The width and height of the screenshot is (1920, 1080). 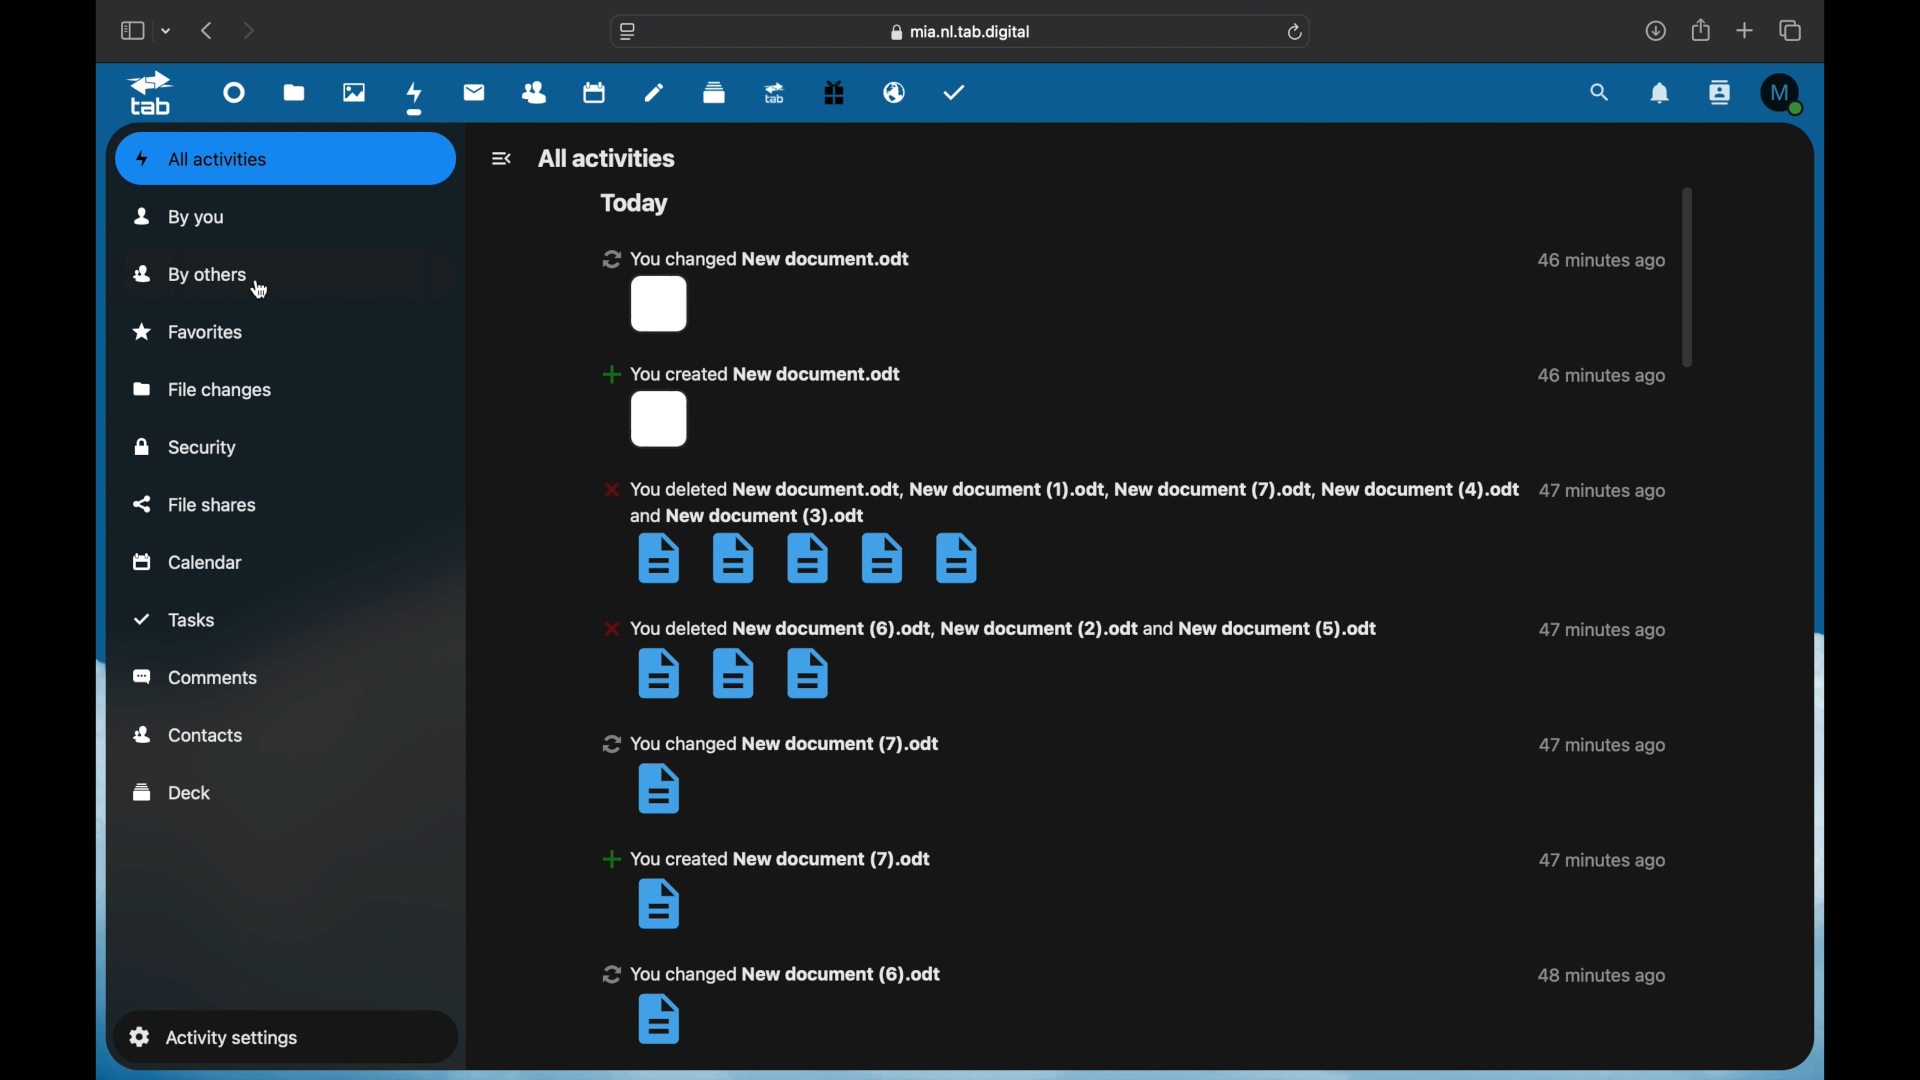 I want to click on activity, so click(x=415, y=100).